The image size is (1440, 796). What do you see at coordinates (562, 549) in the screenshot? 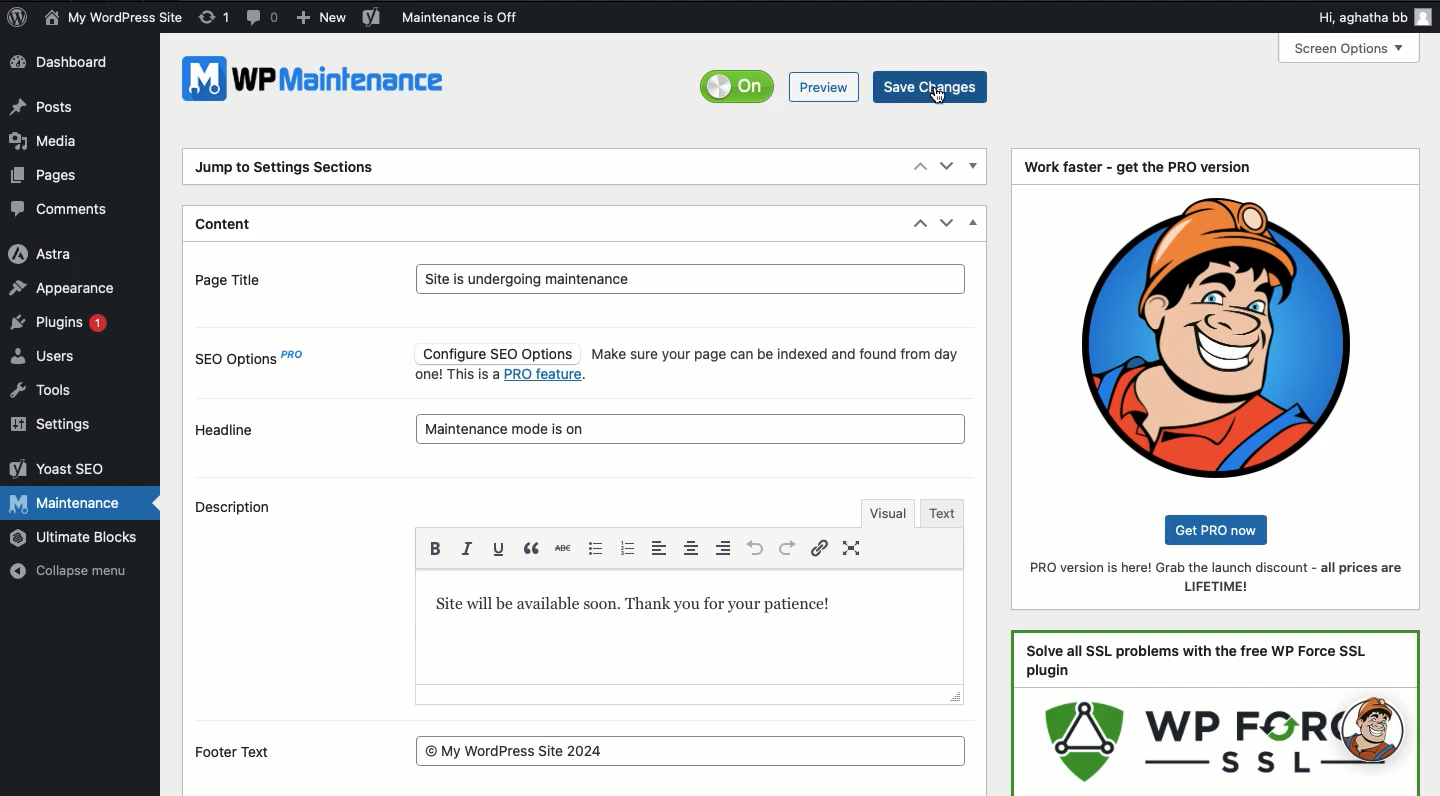
I see `Strikethrough` at bounding box center [562, 549].